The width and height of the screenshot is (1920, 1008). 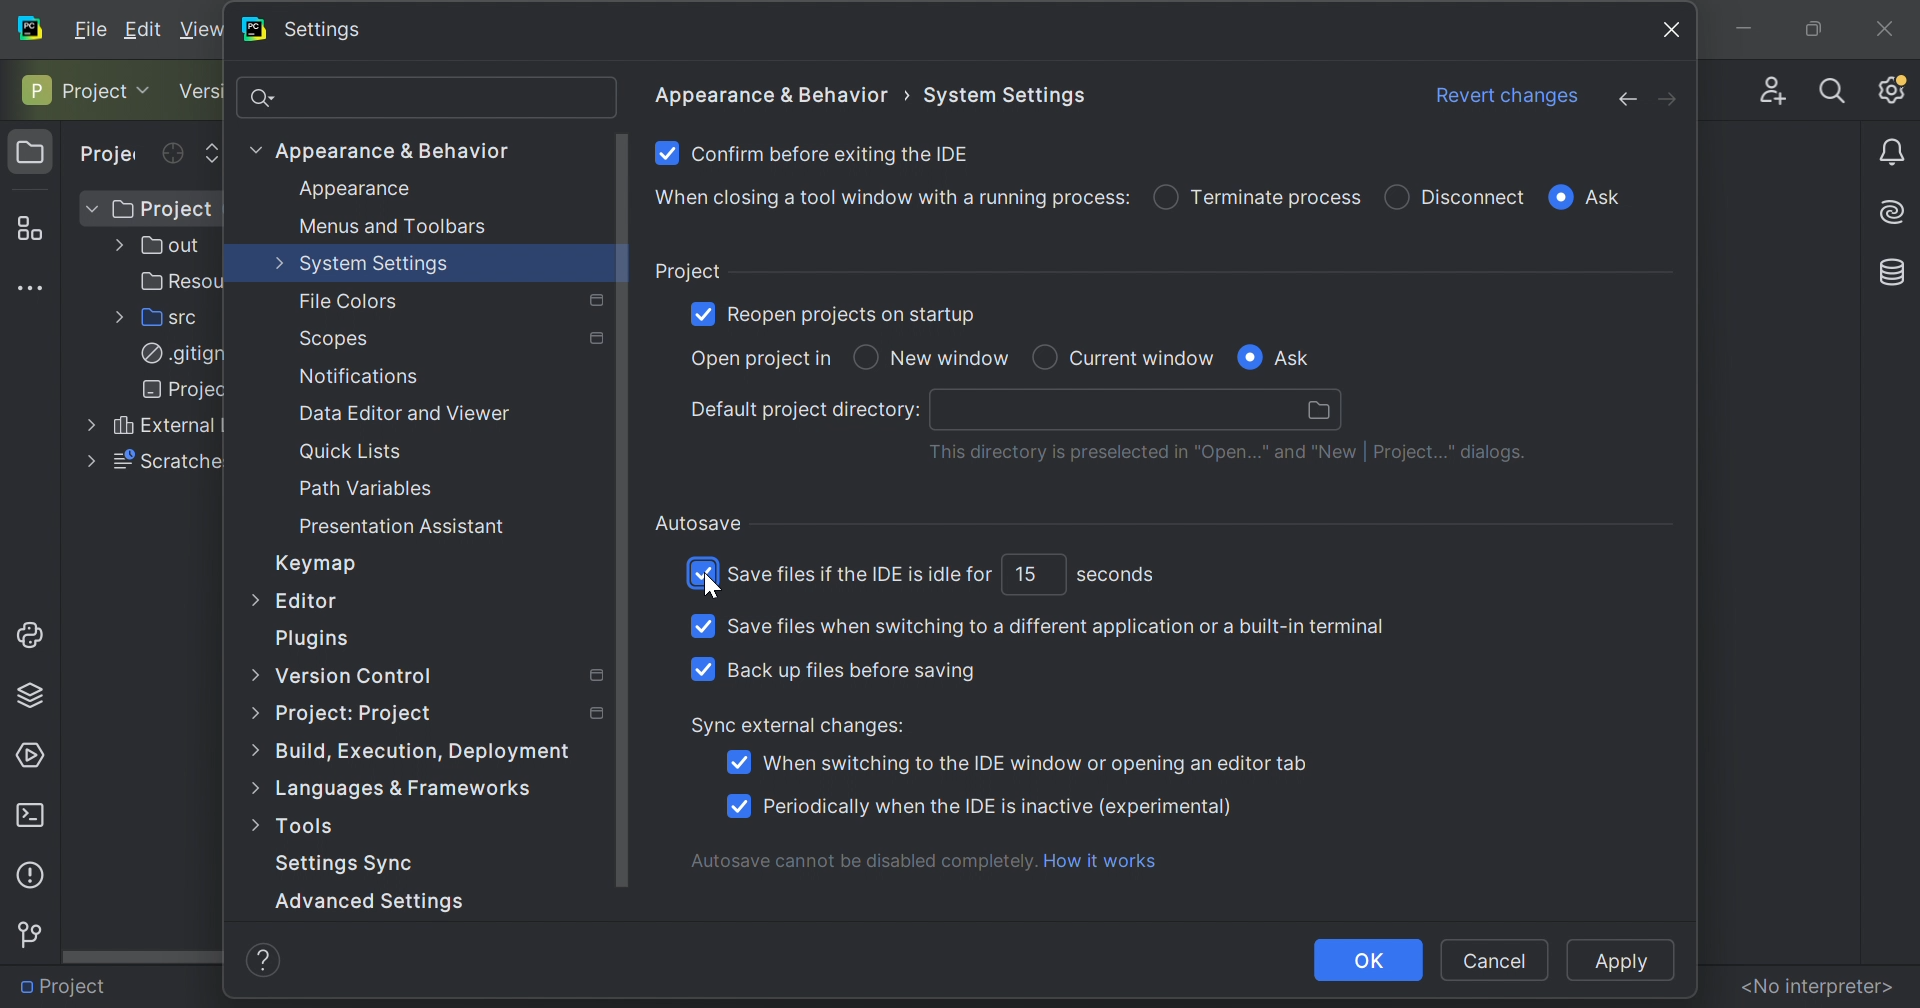 I want to click on PyCharm, so click(x=252, y=29).